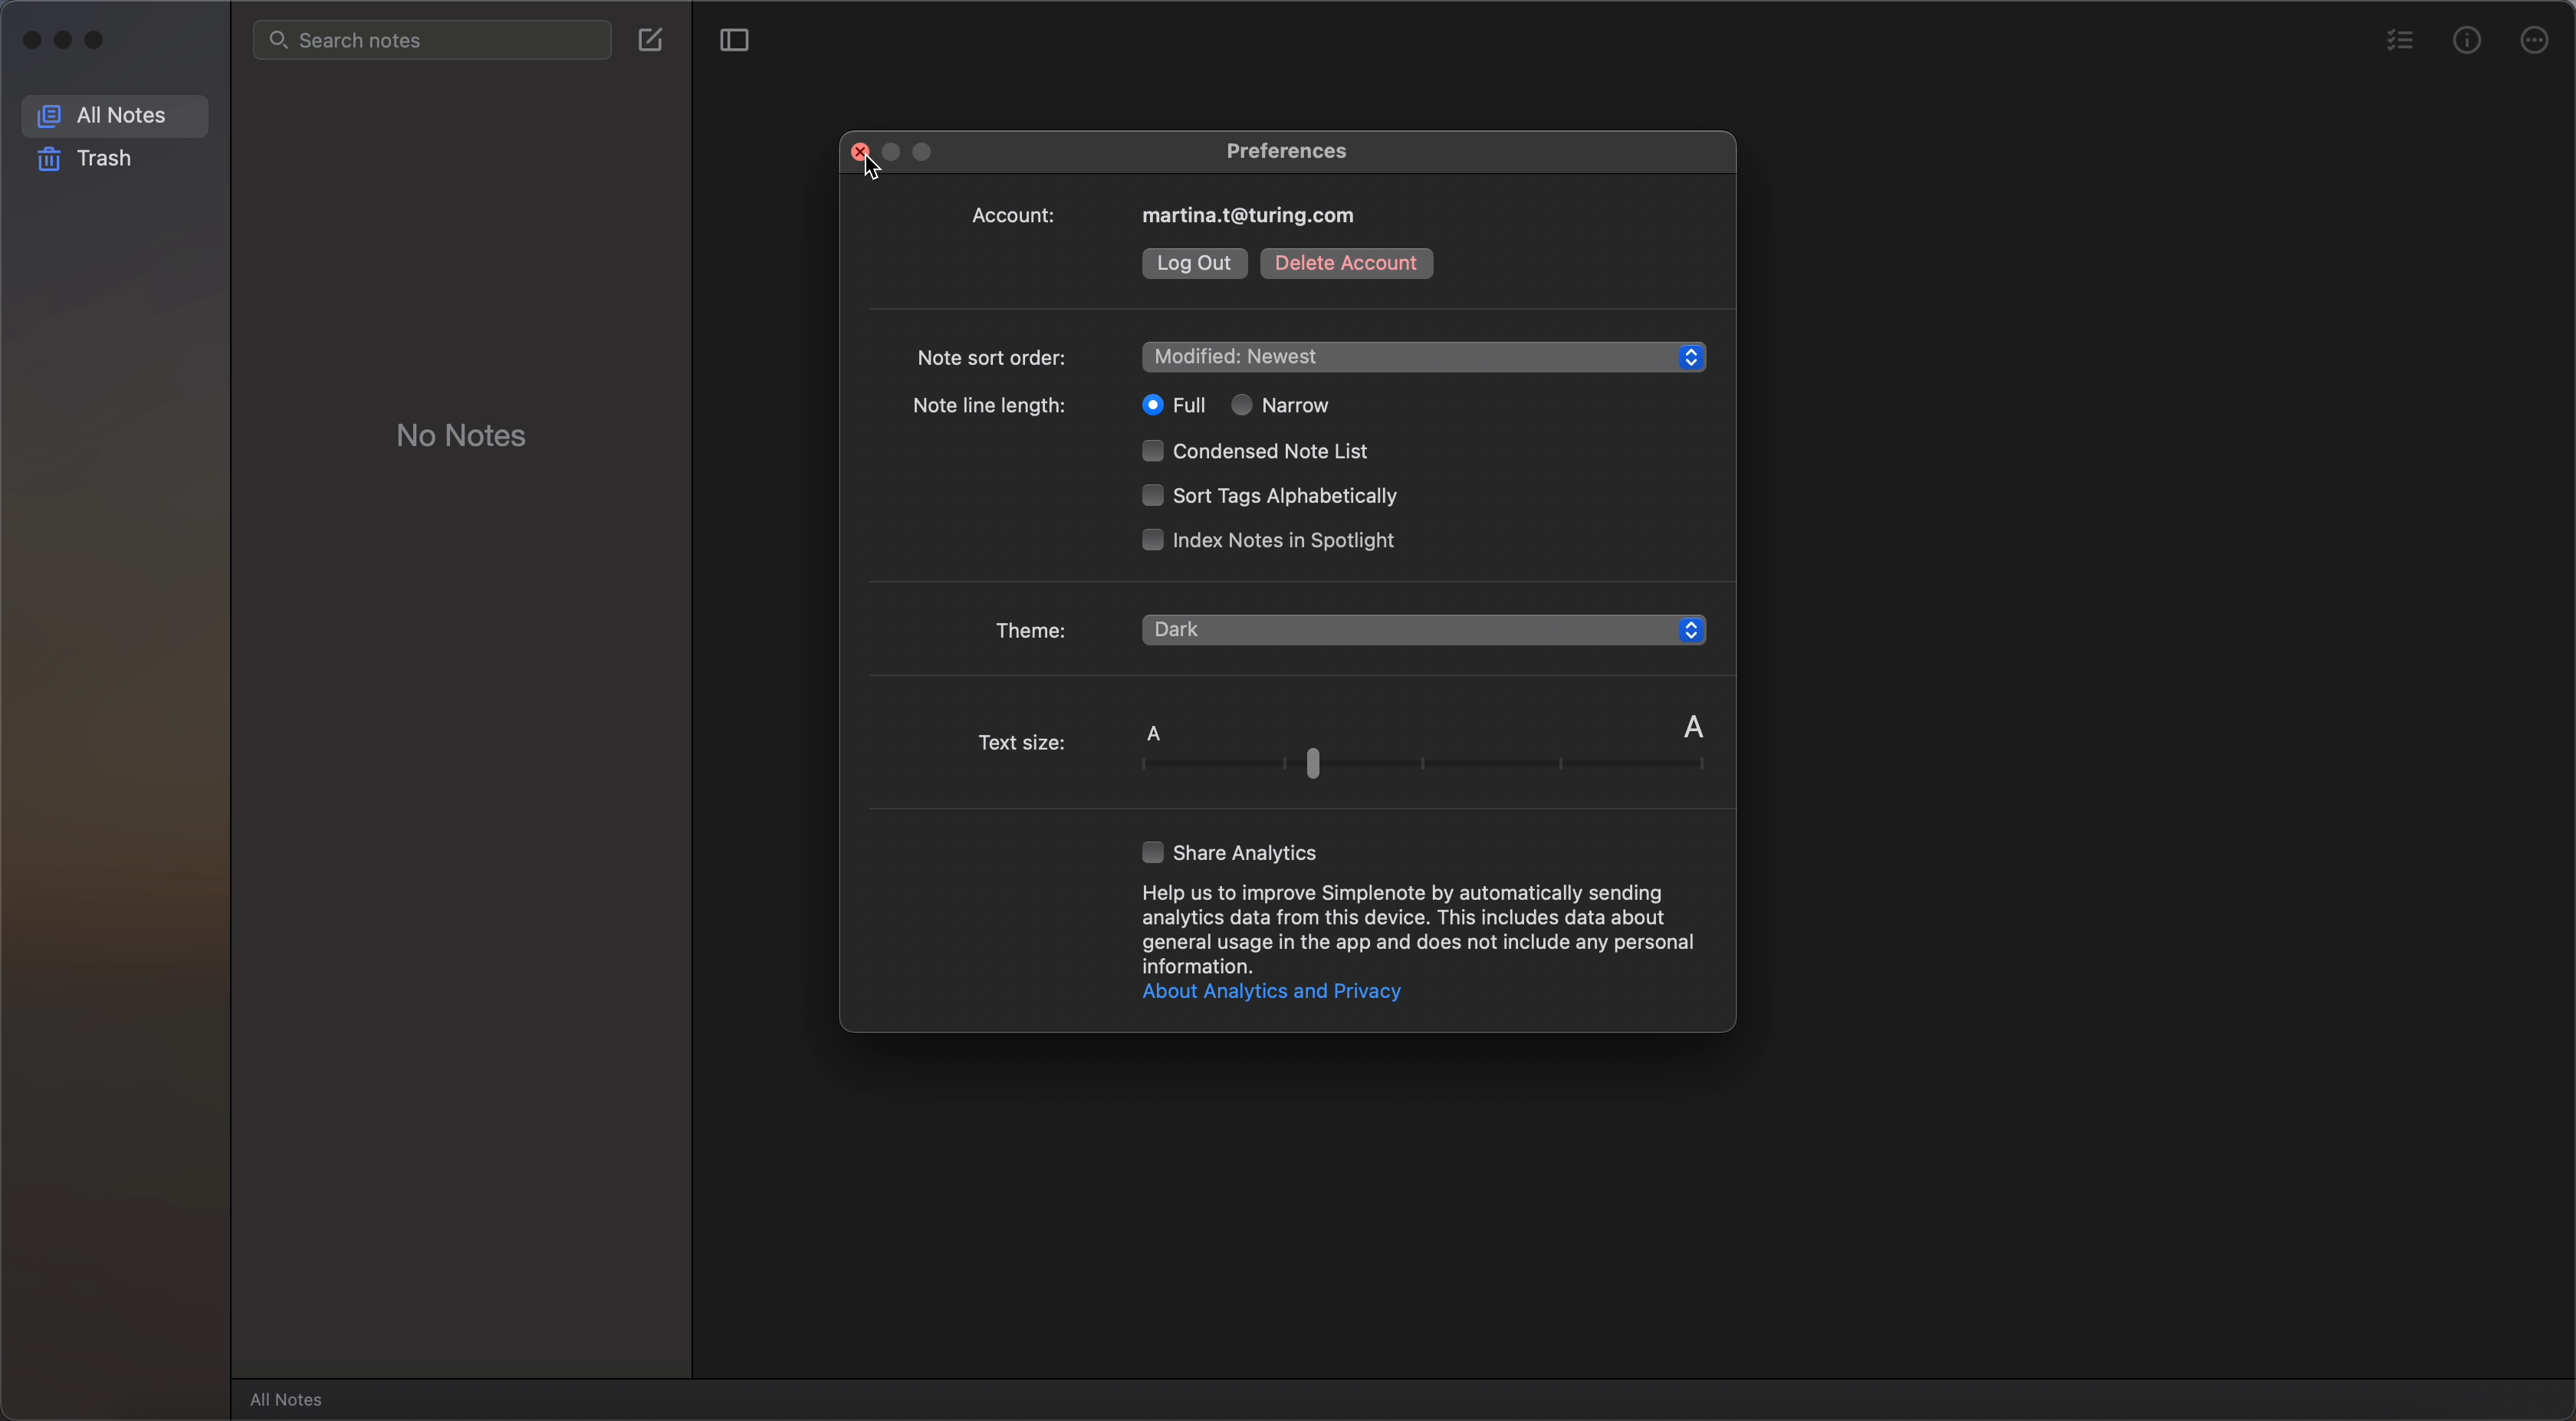 Image resolution: width=2576 pixels, height=1421 pixels. What do you see at coordinates (433, 40) in the screenshot?
I see `search bar` at bounding box center [433, 40].